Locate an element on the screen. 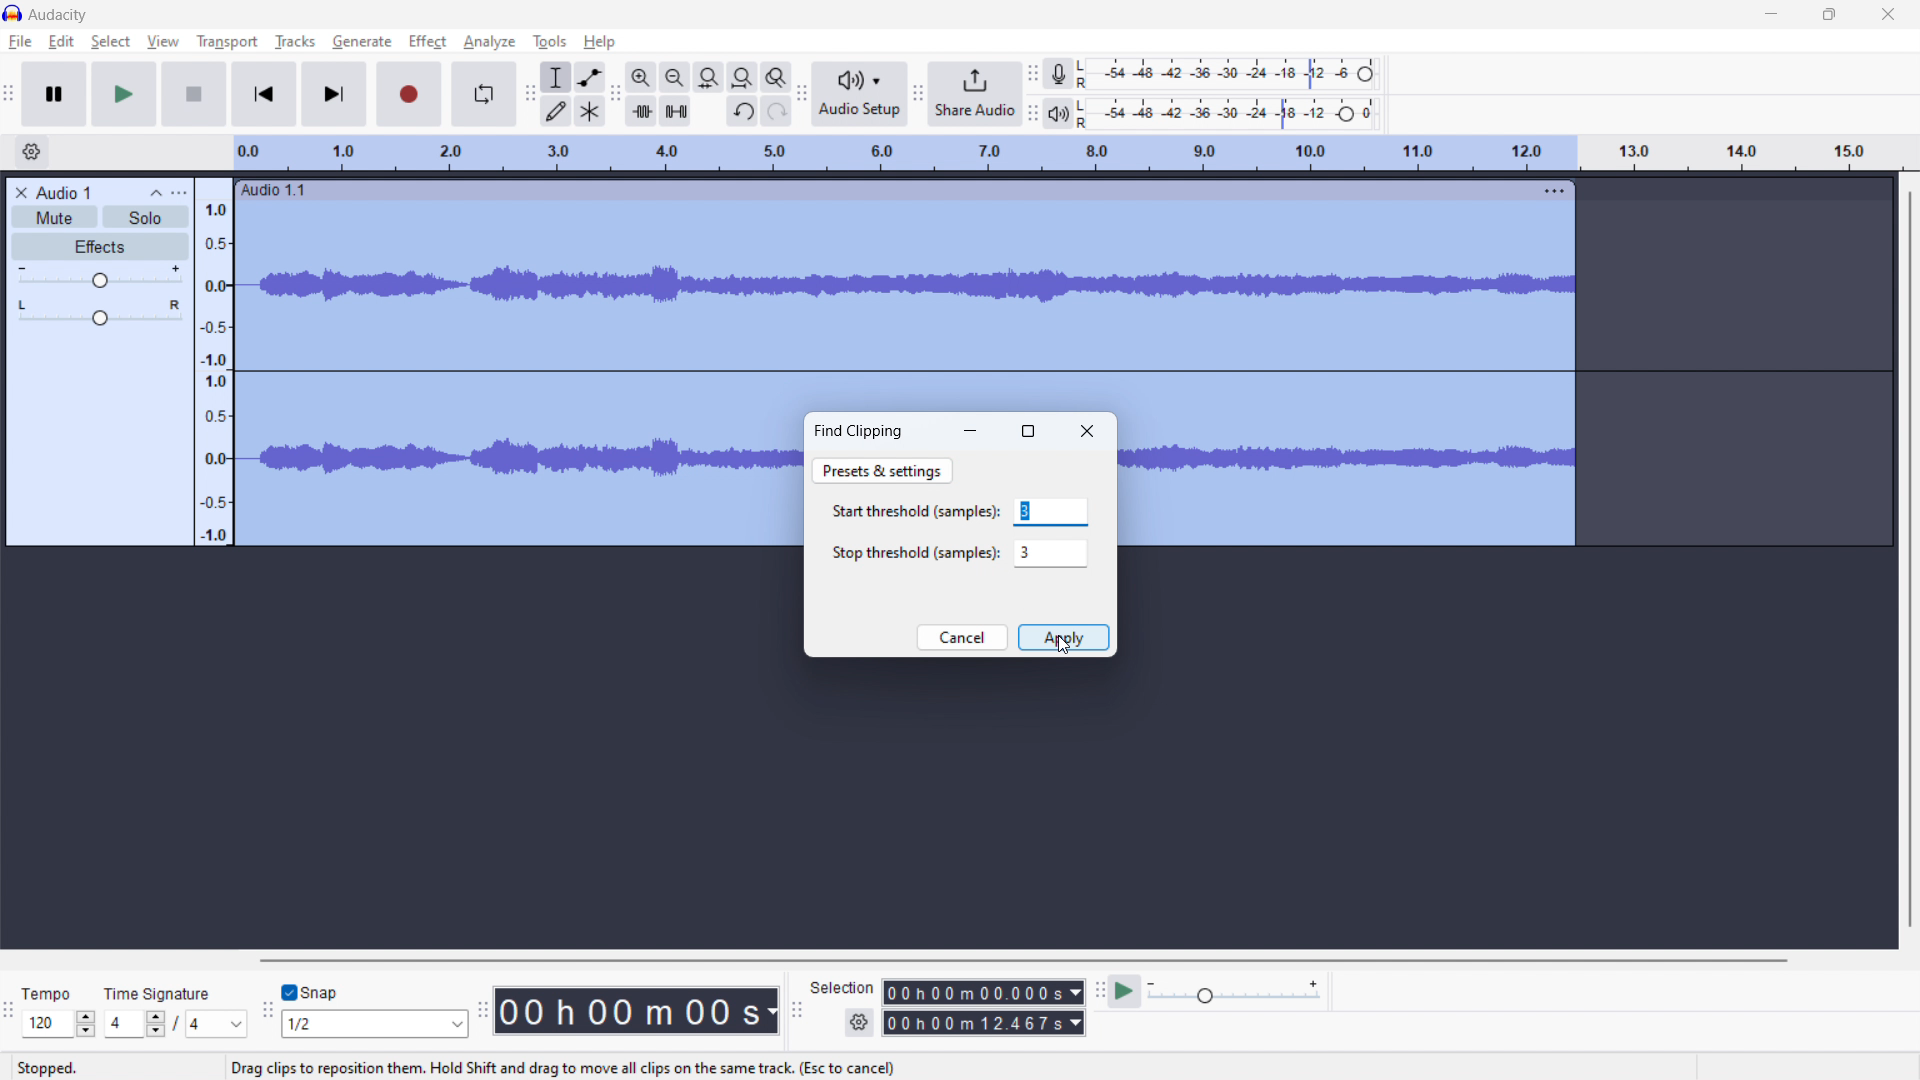  recording level is located at coordinates (1227, 73).